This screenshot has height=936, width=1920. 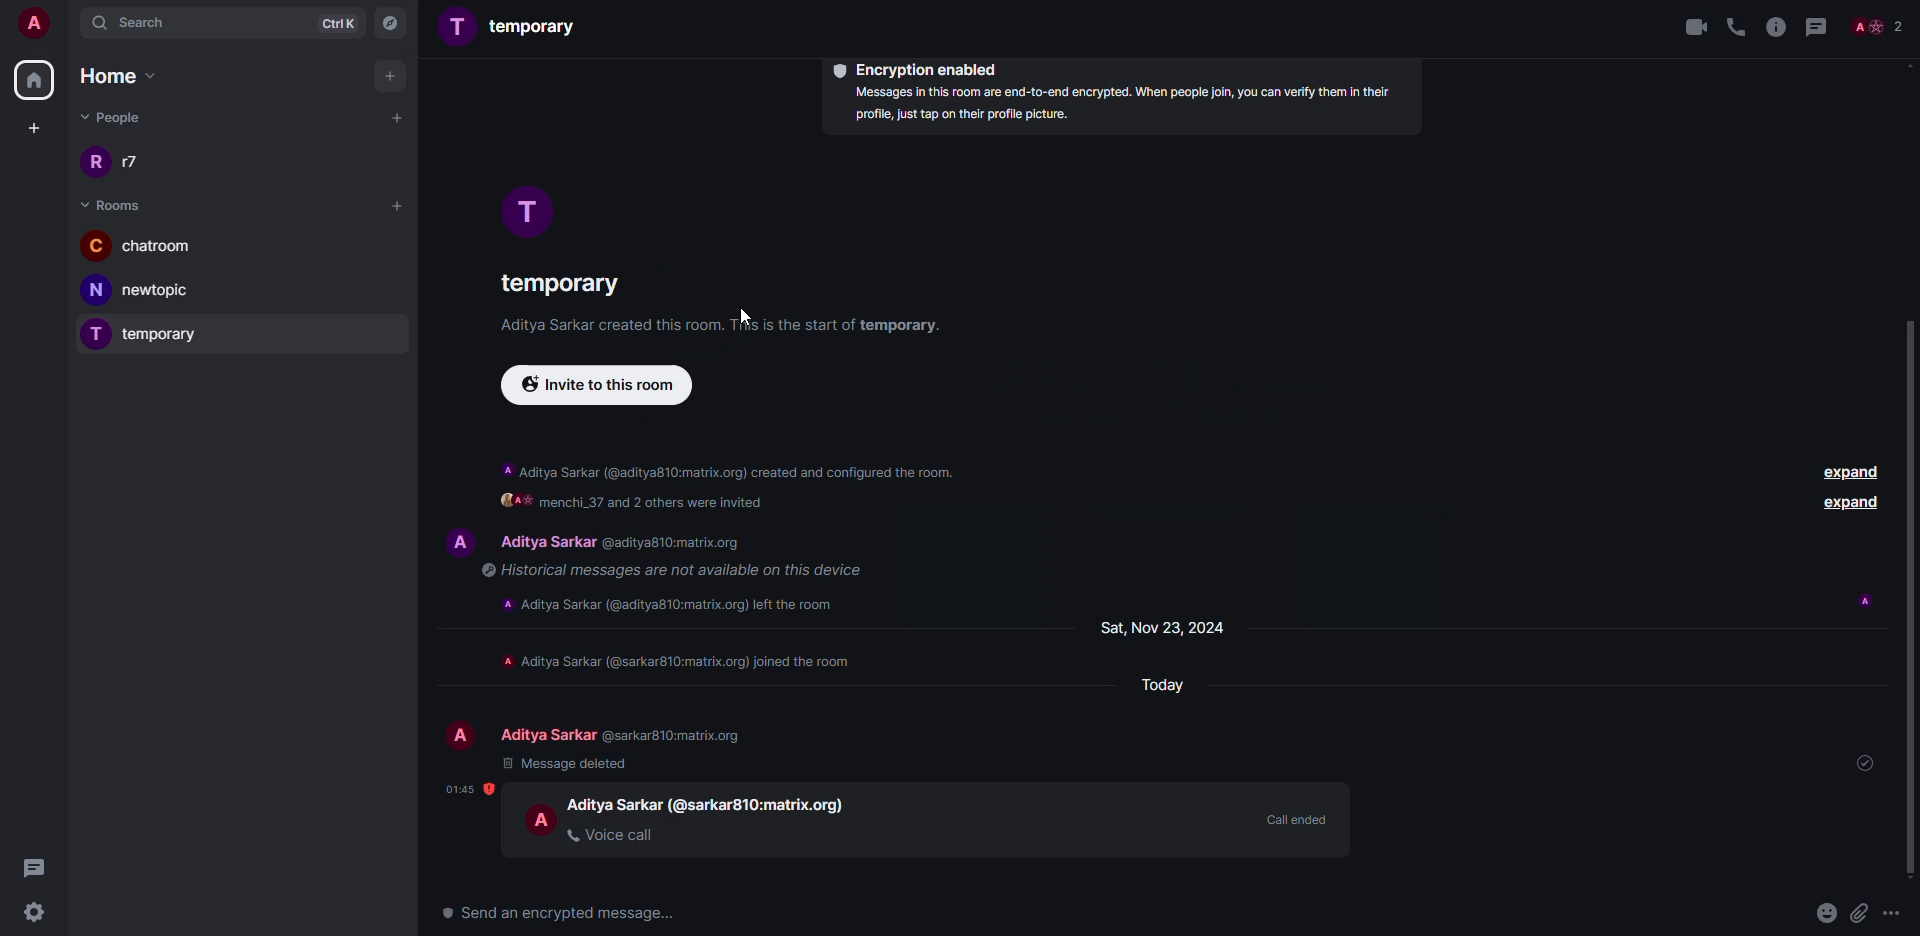 I want to click on send encrypted message, so click(x=568, y=913).